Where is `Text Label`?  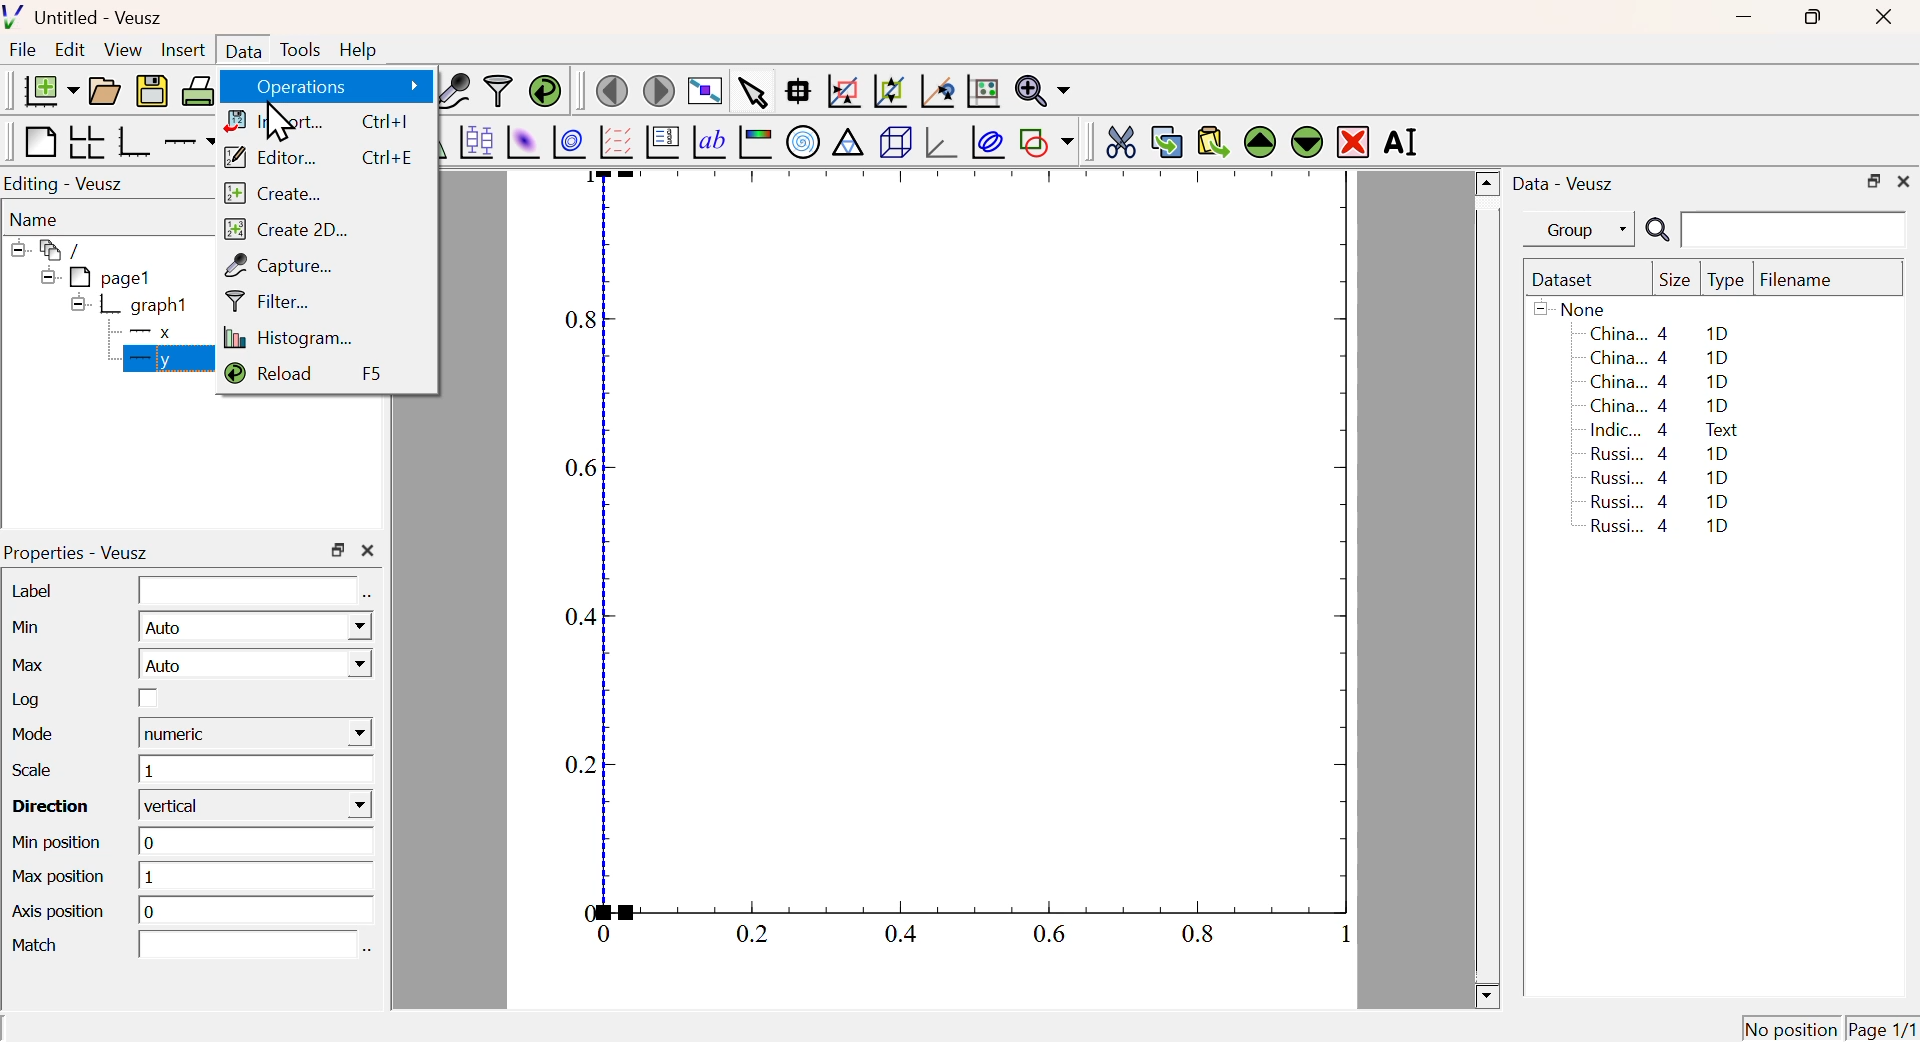 Text Label is located at coordinates (709, 143).